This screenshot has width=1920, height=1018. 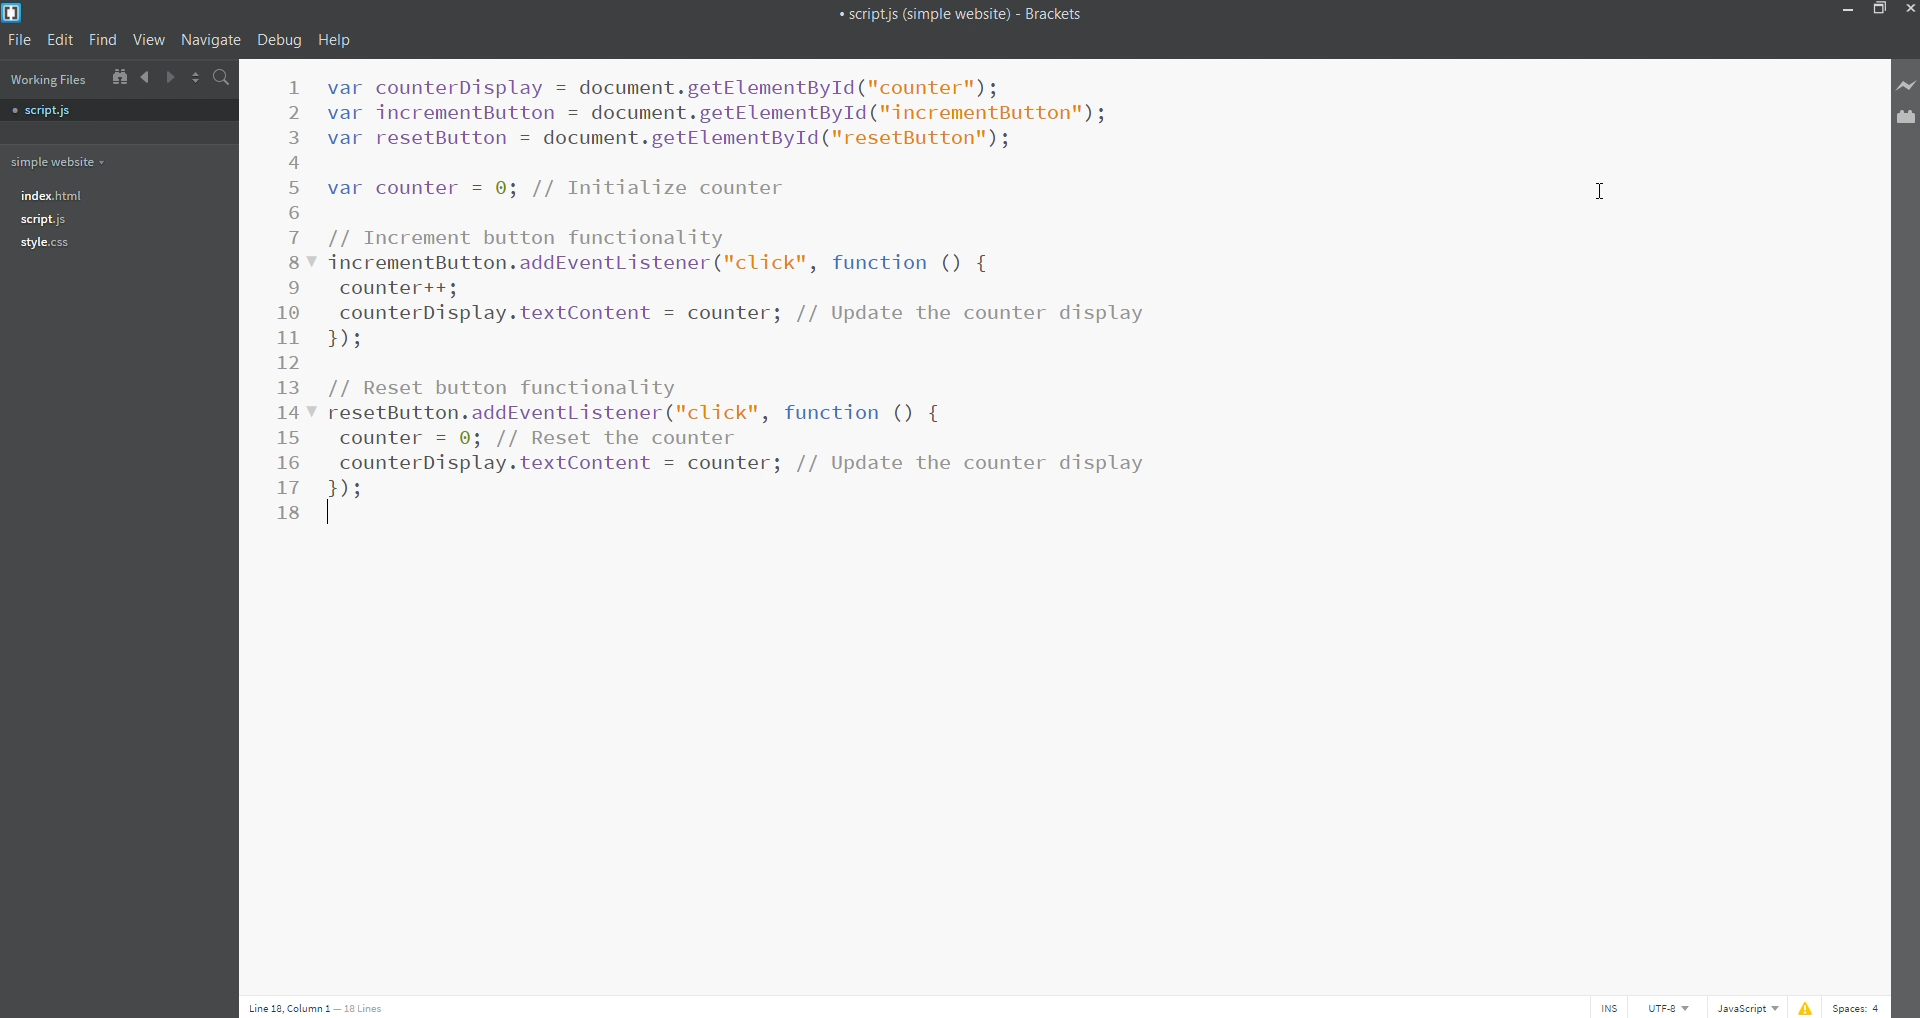 I want to click on view, so click(x=149, y=41).